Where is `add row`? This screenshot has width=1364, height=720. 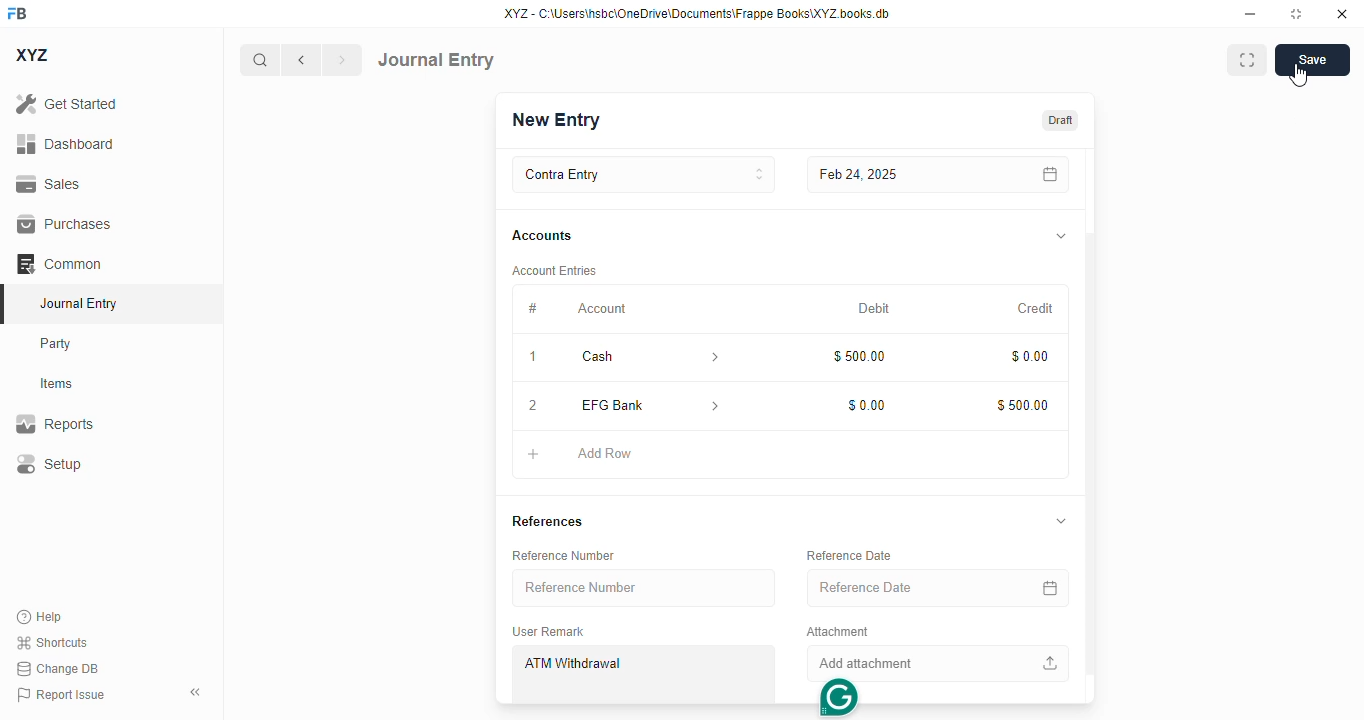
add row is located at coordinates (603, 454).